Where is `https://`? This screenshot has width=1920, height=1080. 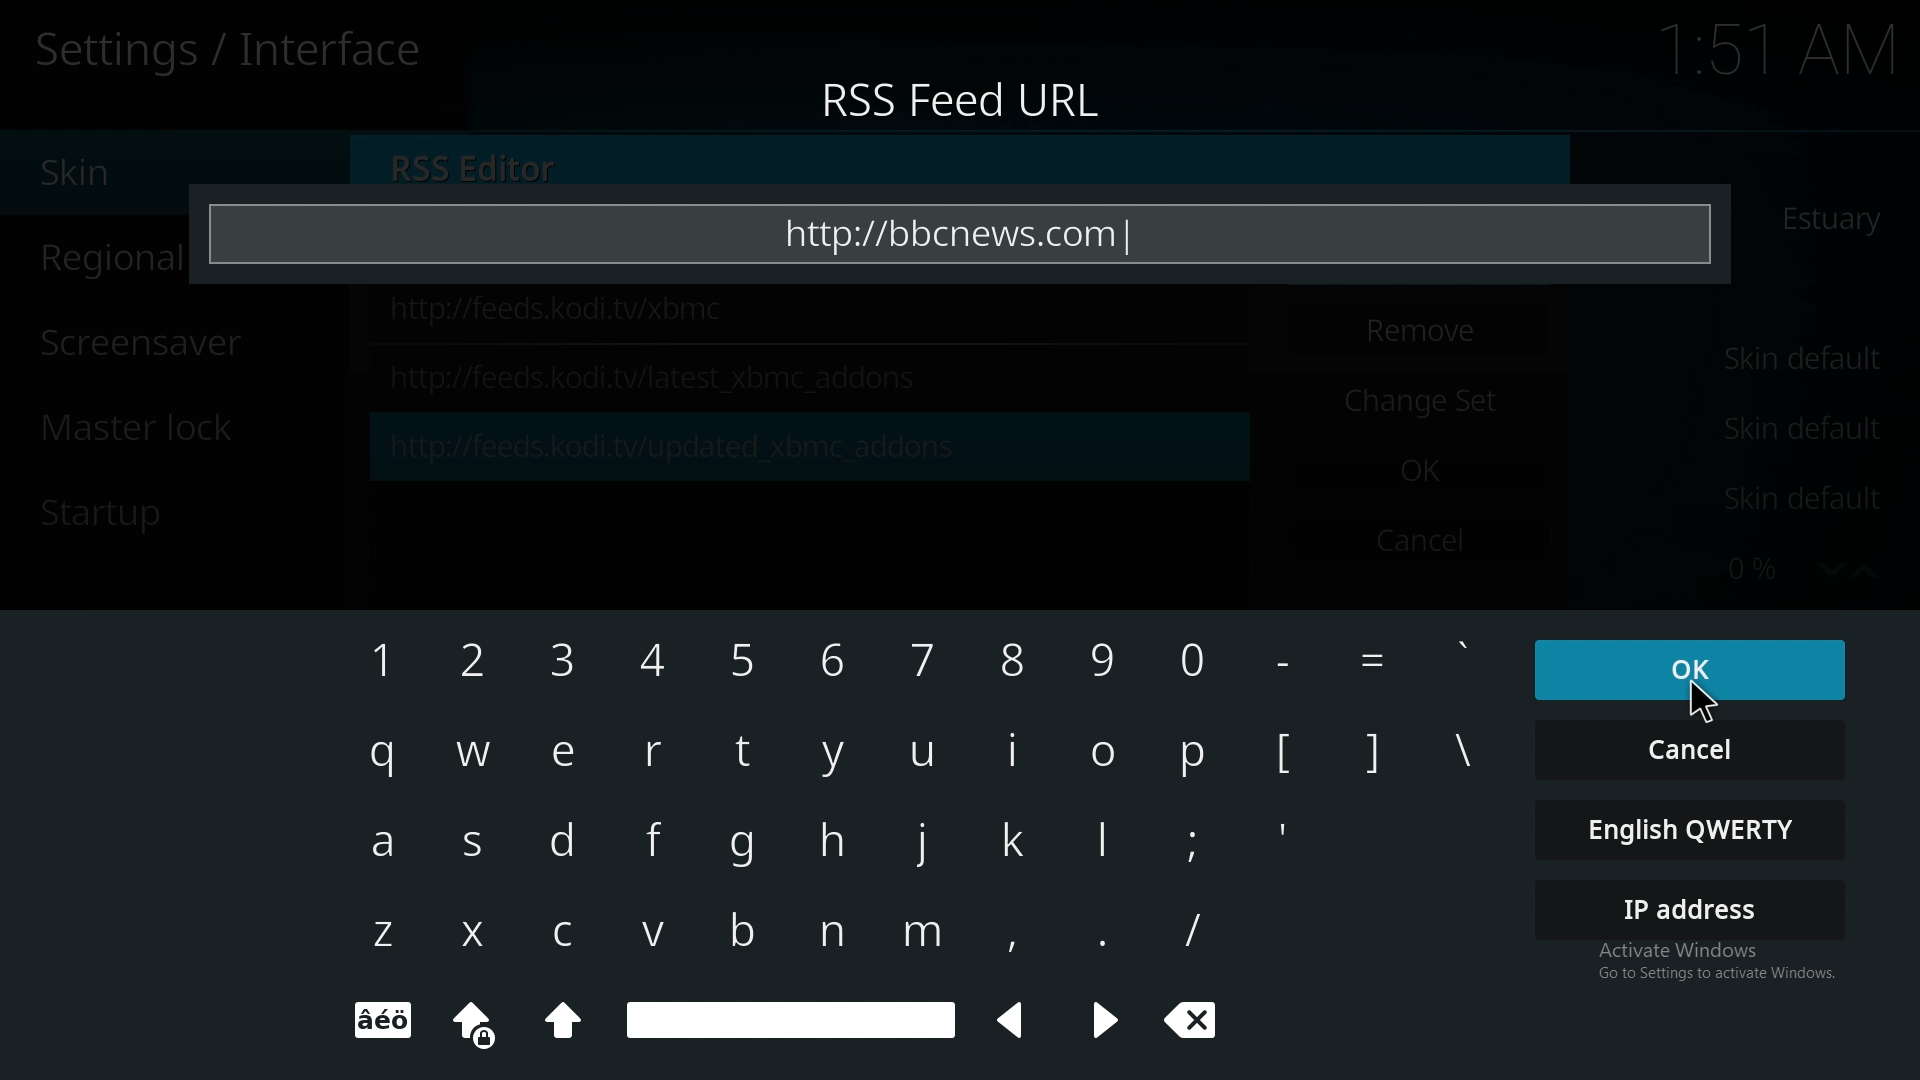
https:// is located at coordinates (975, 232).